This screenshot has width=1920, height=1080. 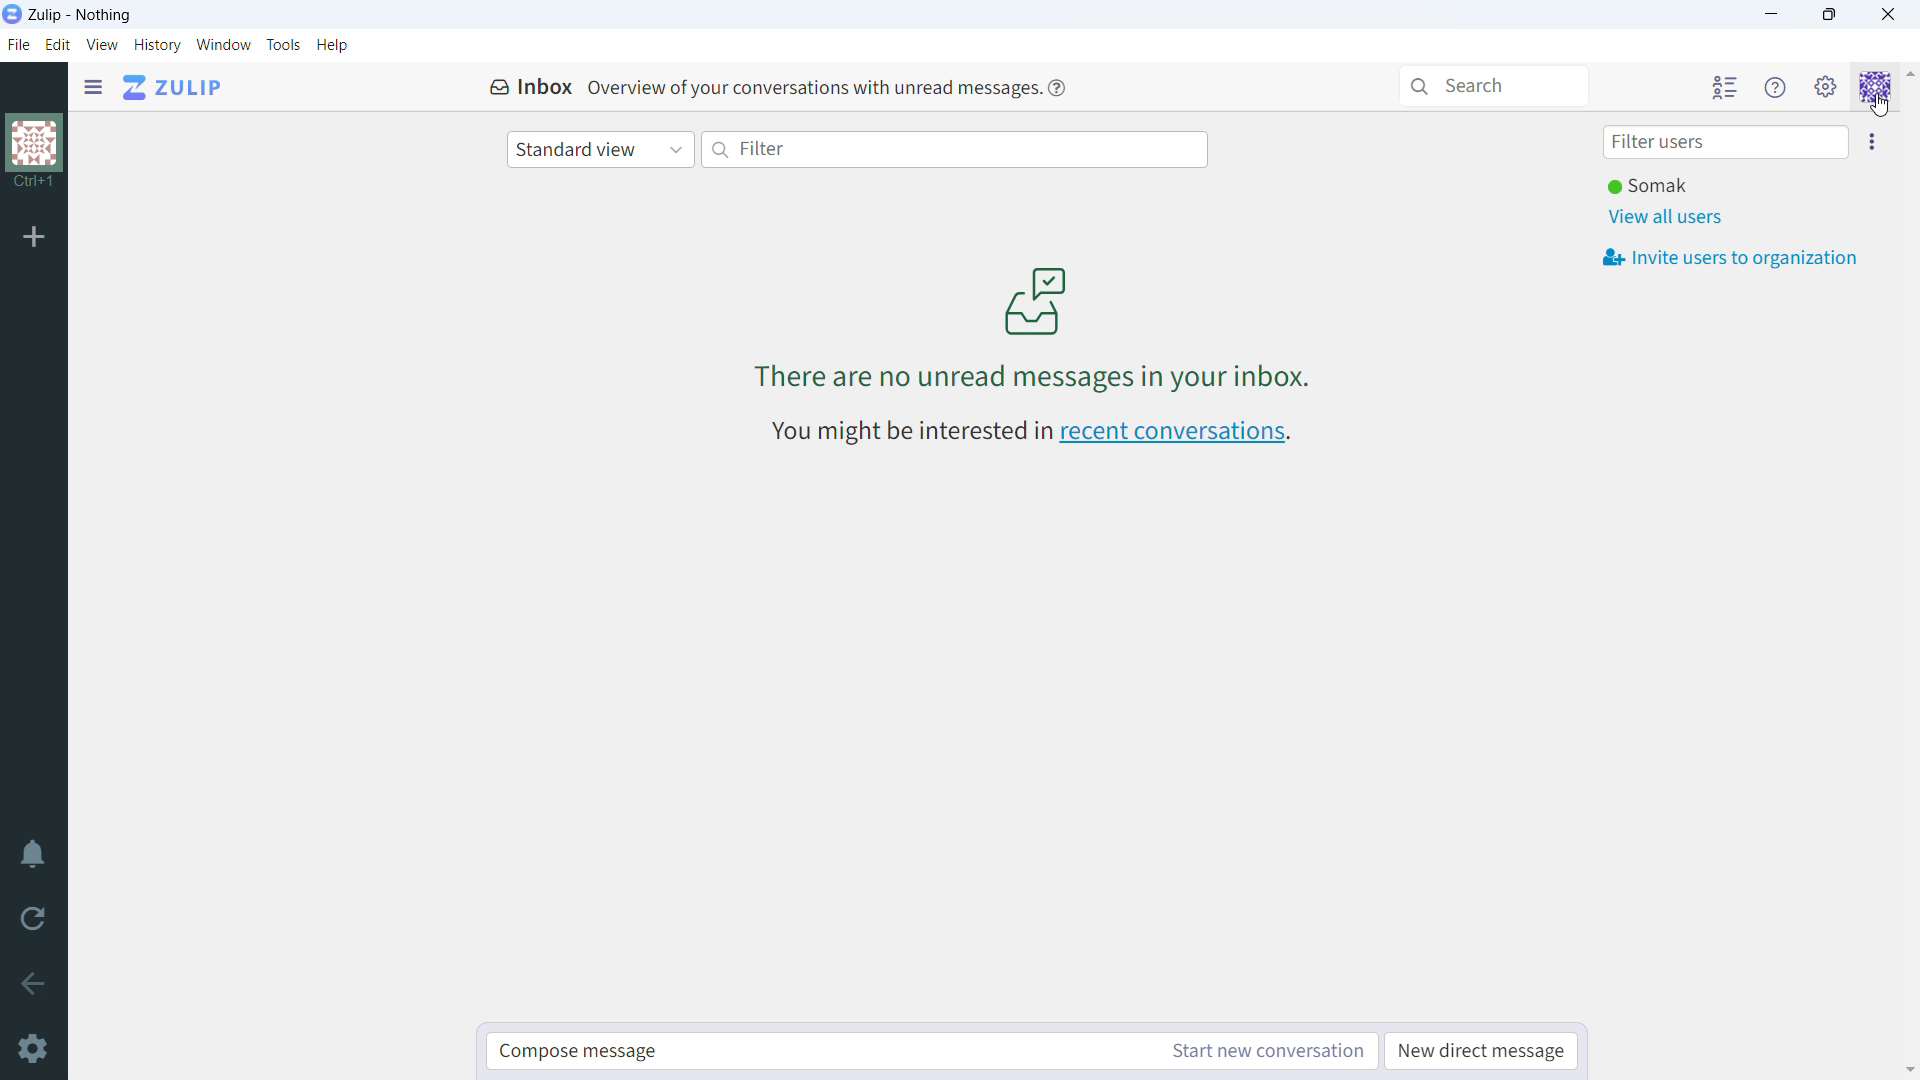 I want to click on help, so click(x=1055, y=89).